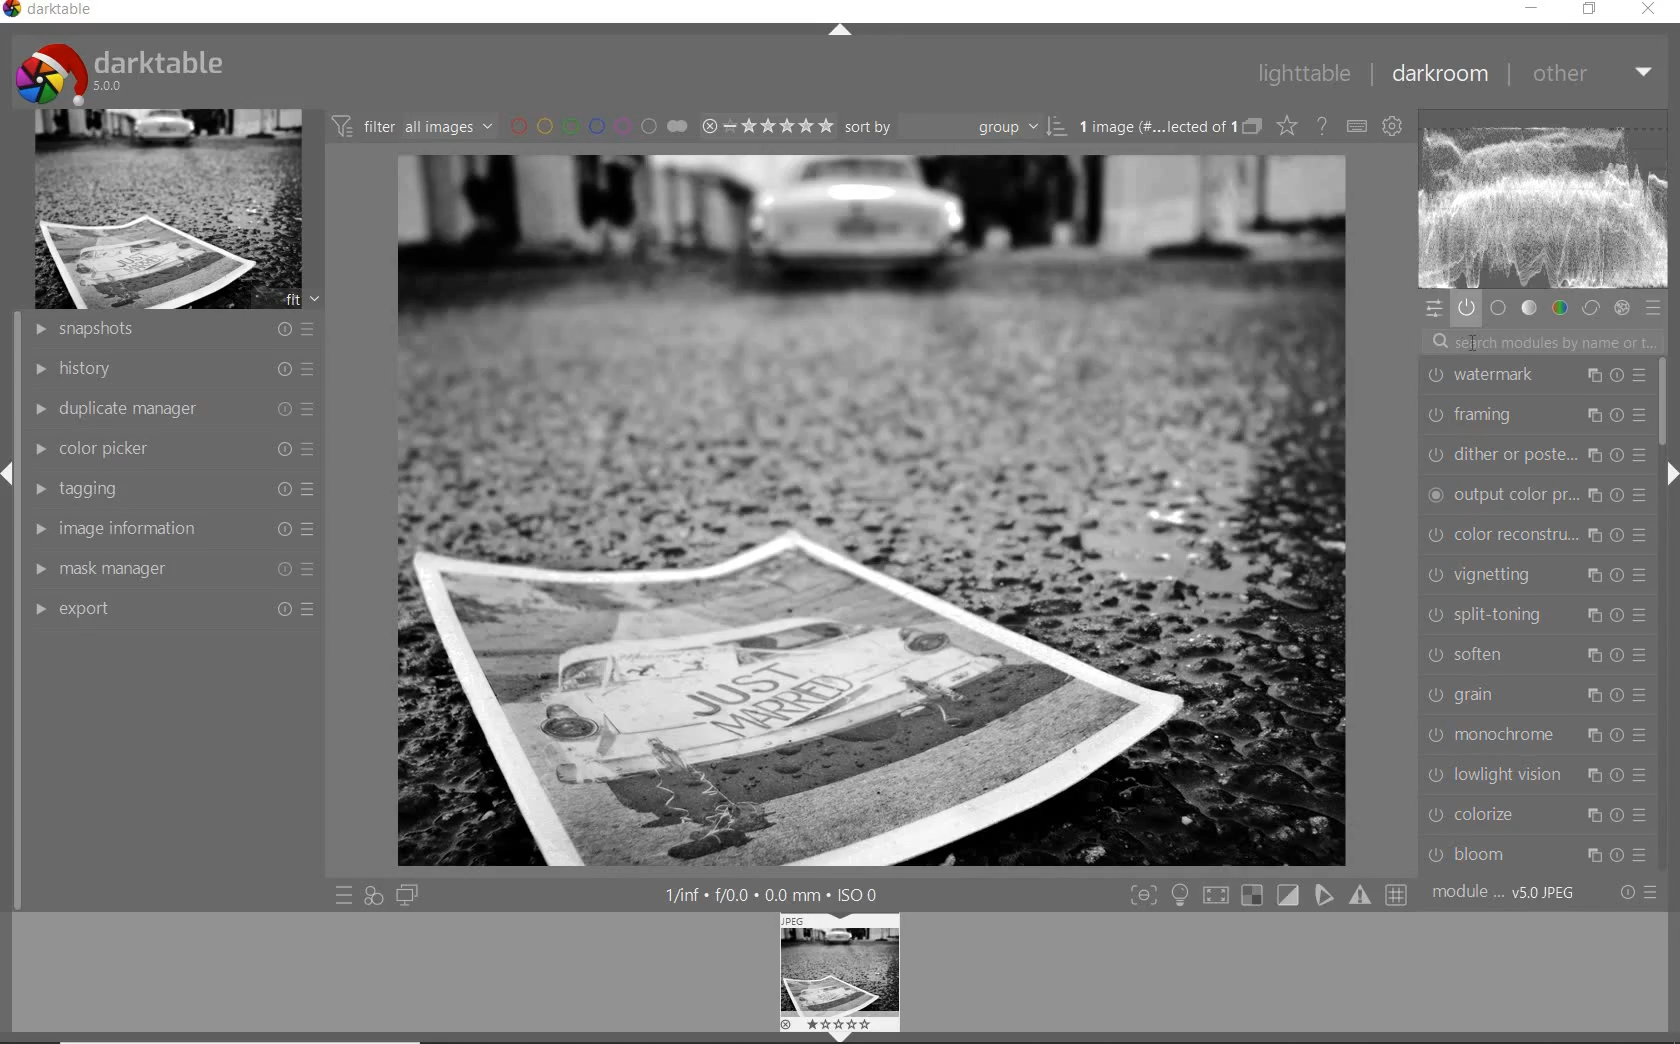 Image resolution: width=1680 pixels, height=1044 pixels. I want to click on image previe, so click(841, 978).